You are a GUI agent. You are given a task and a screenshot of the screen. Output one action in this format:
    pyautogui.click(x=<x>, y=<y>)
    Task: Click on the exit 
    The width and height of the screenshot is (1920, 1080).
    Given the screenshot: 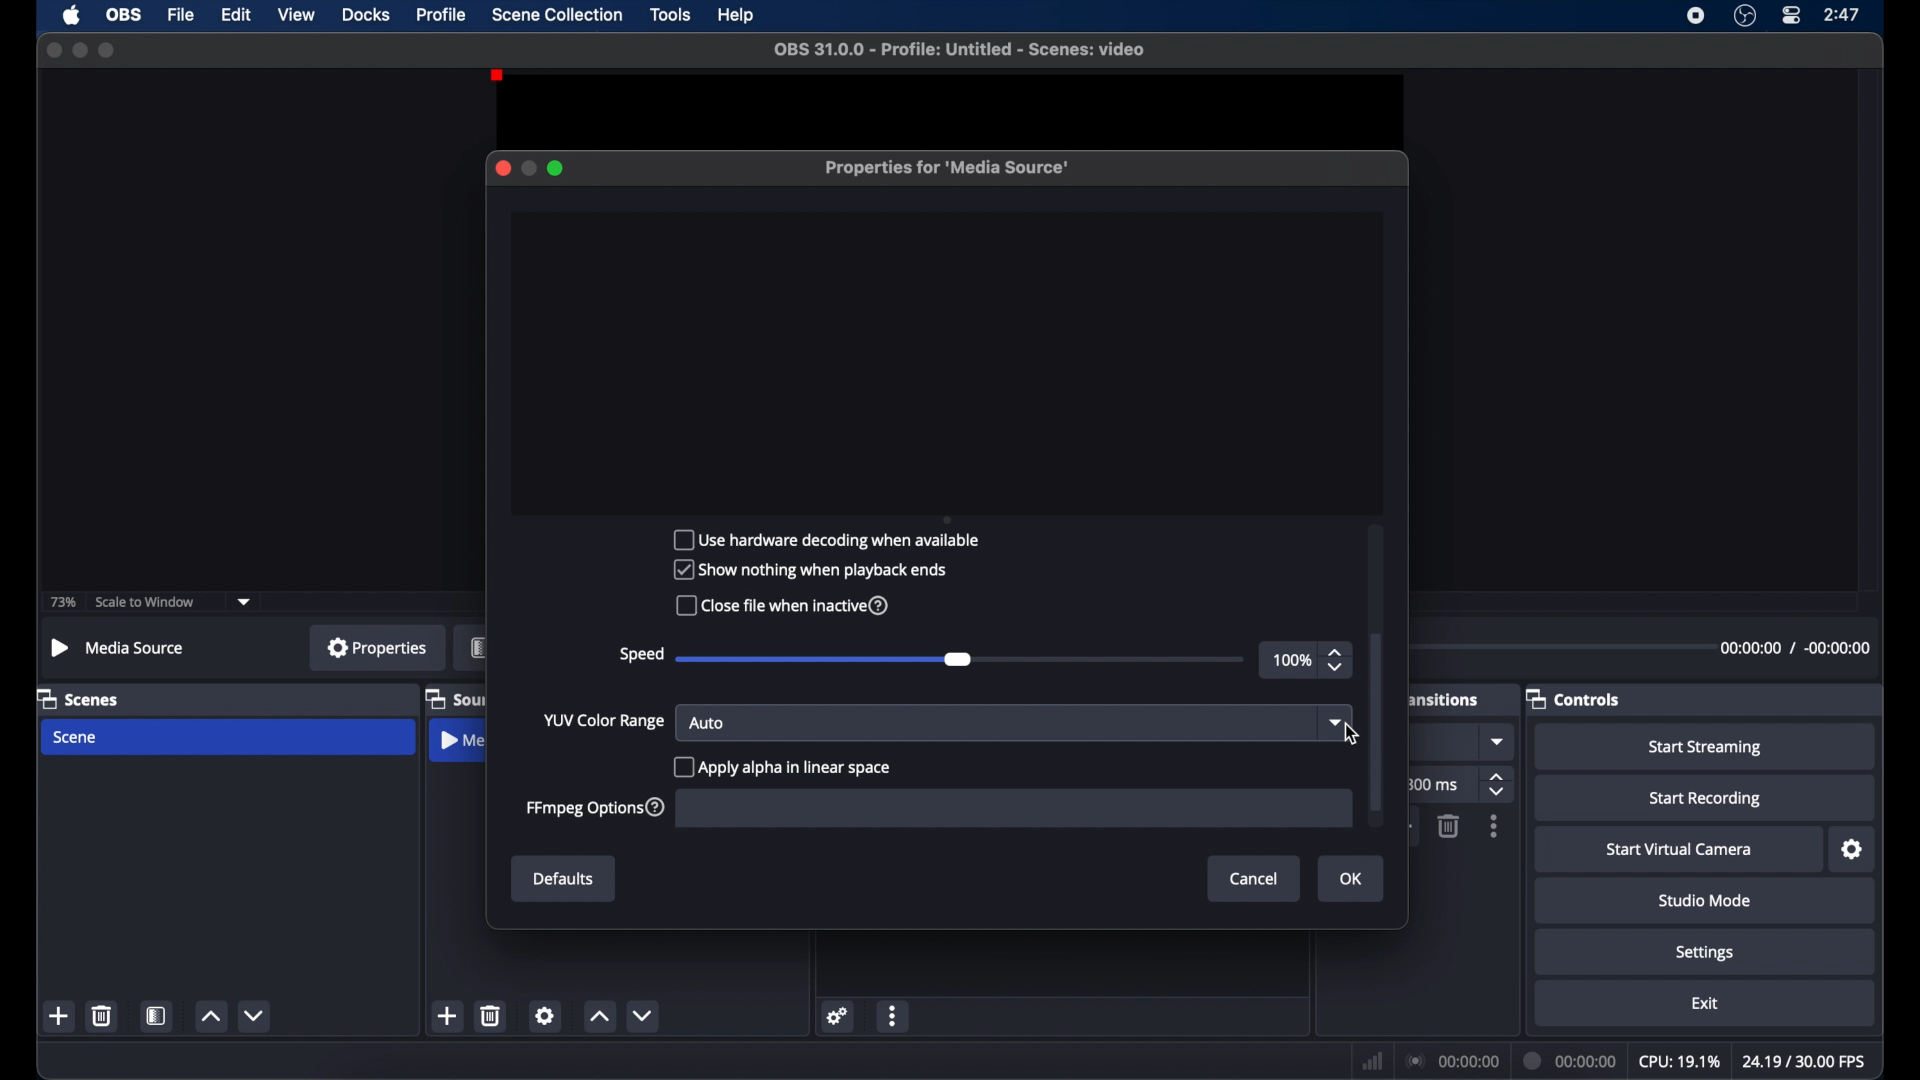 What is the action you would take?
    pyautogui.click(x=1705, y=1003)
    